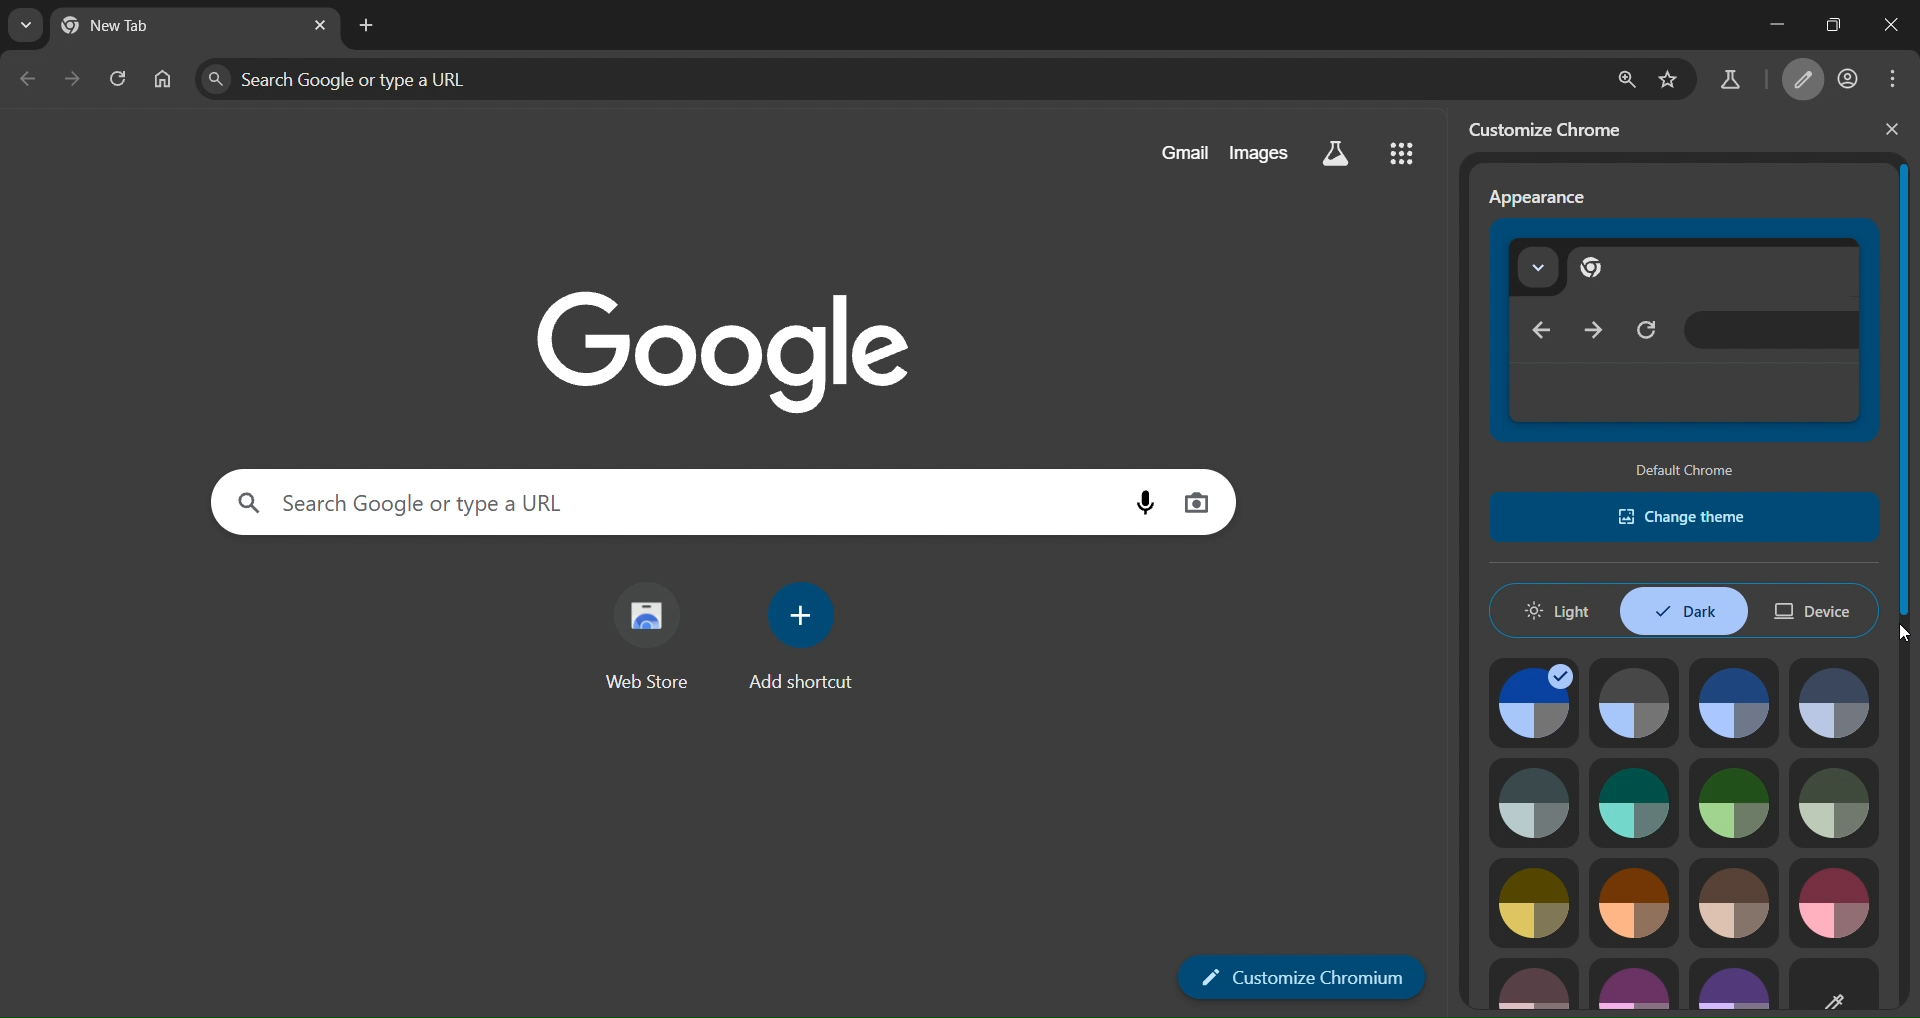 The height and width of the screenshot is (1018, 1920). I want to click on image search, so click(1201, 502).